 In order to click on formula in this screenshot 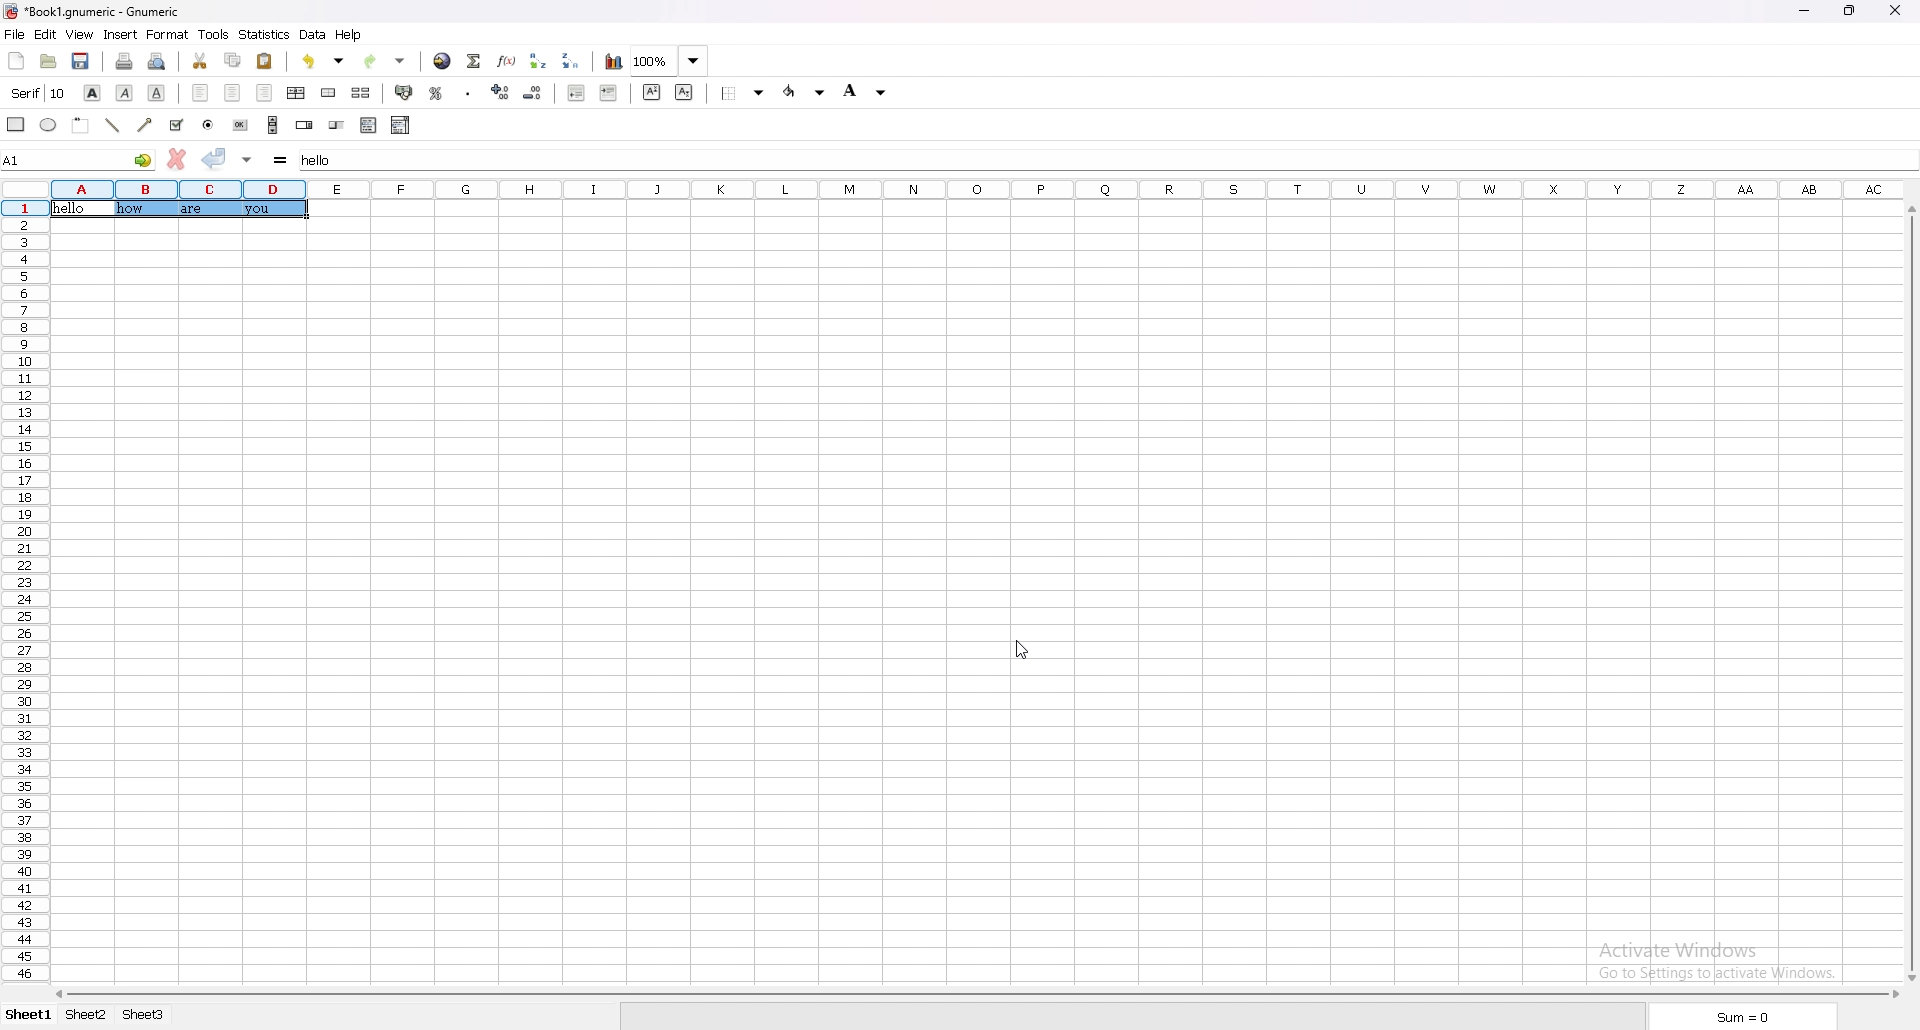, I will do `click(281, 159)`.